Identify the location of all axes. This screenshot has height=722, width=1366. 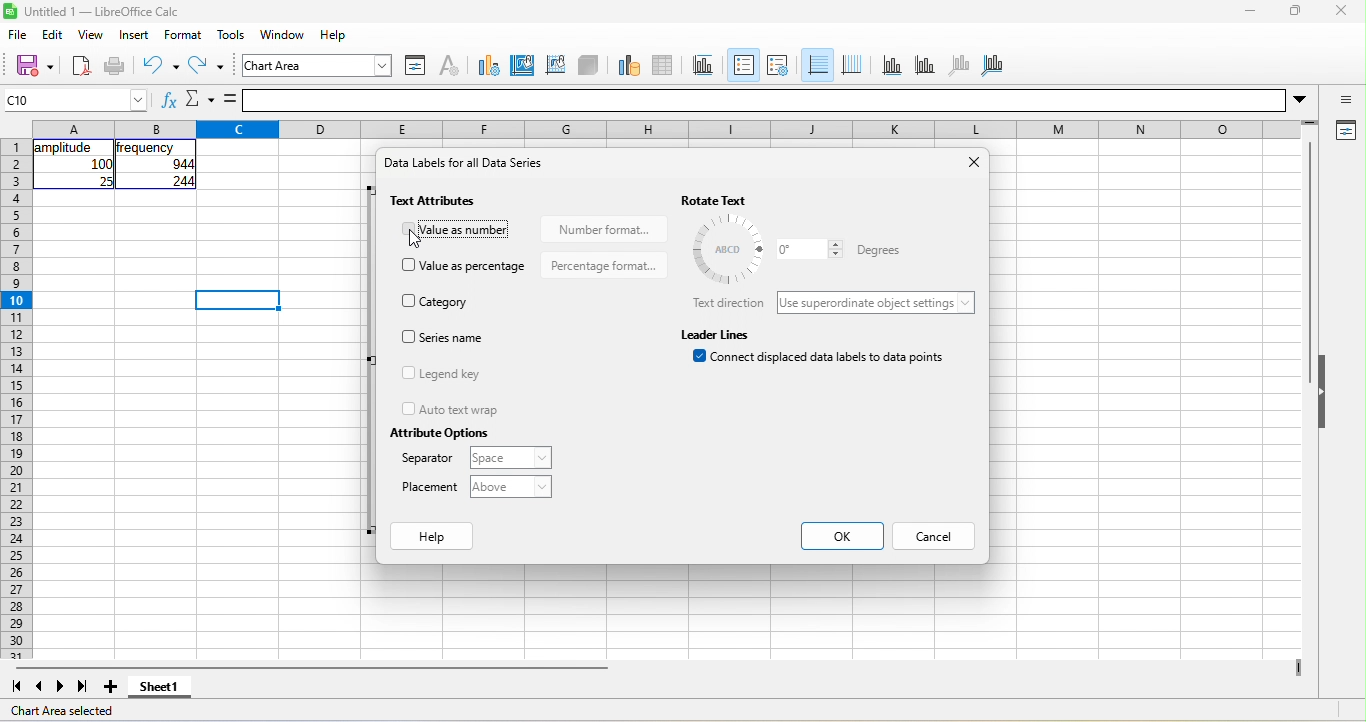
(993, 63).